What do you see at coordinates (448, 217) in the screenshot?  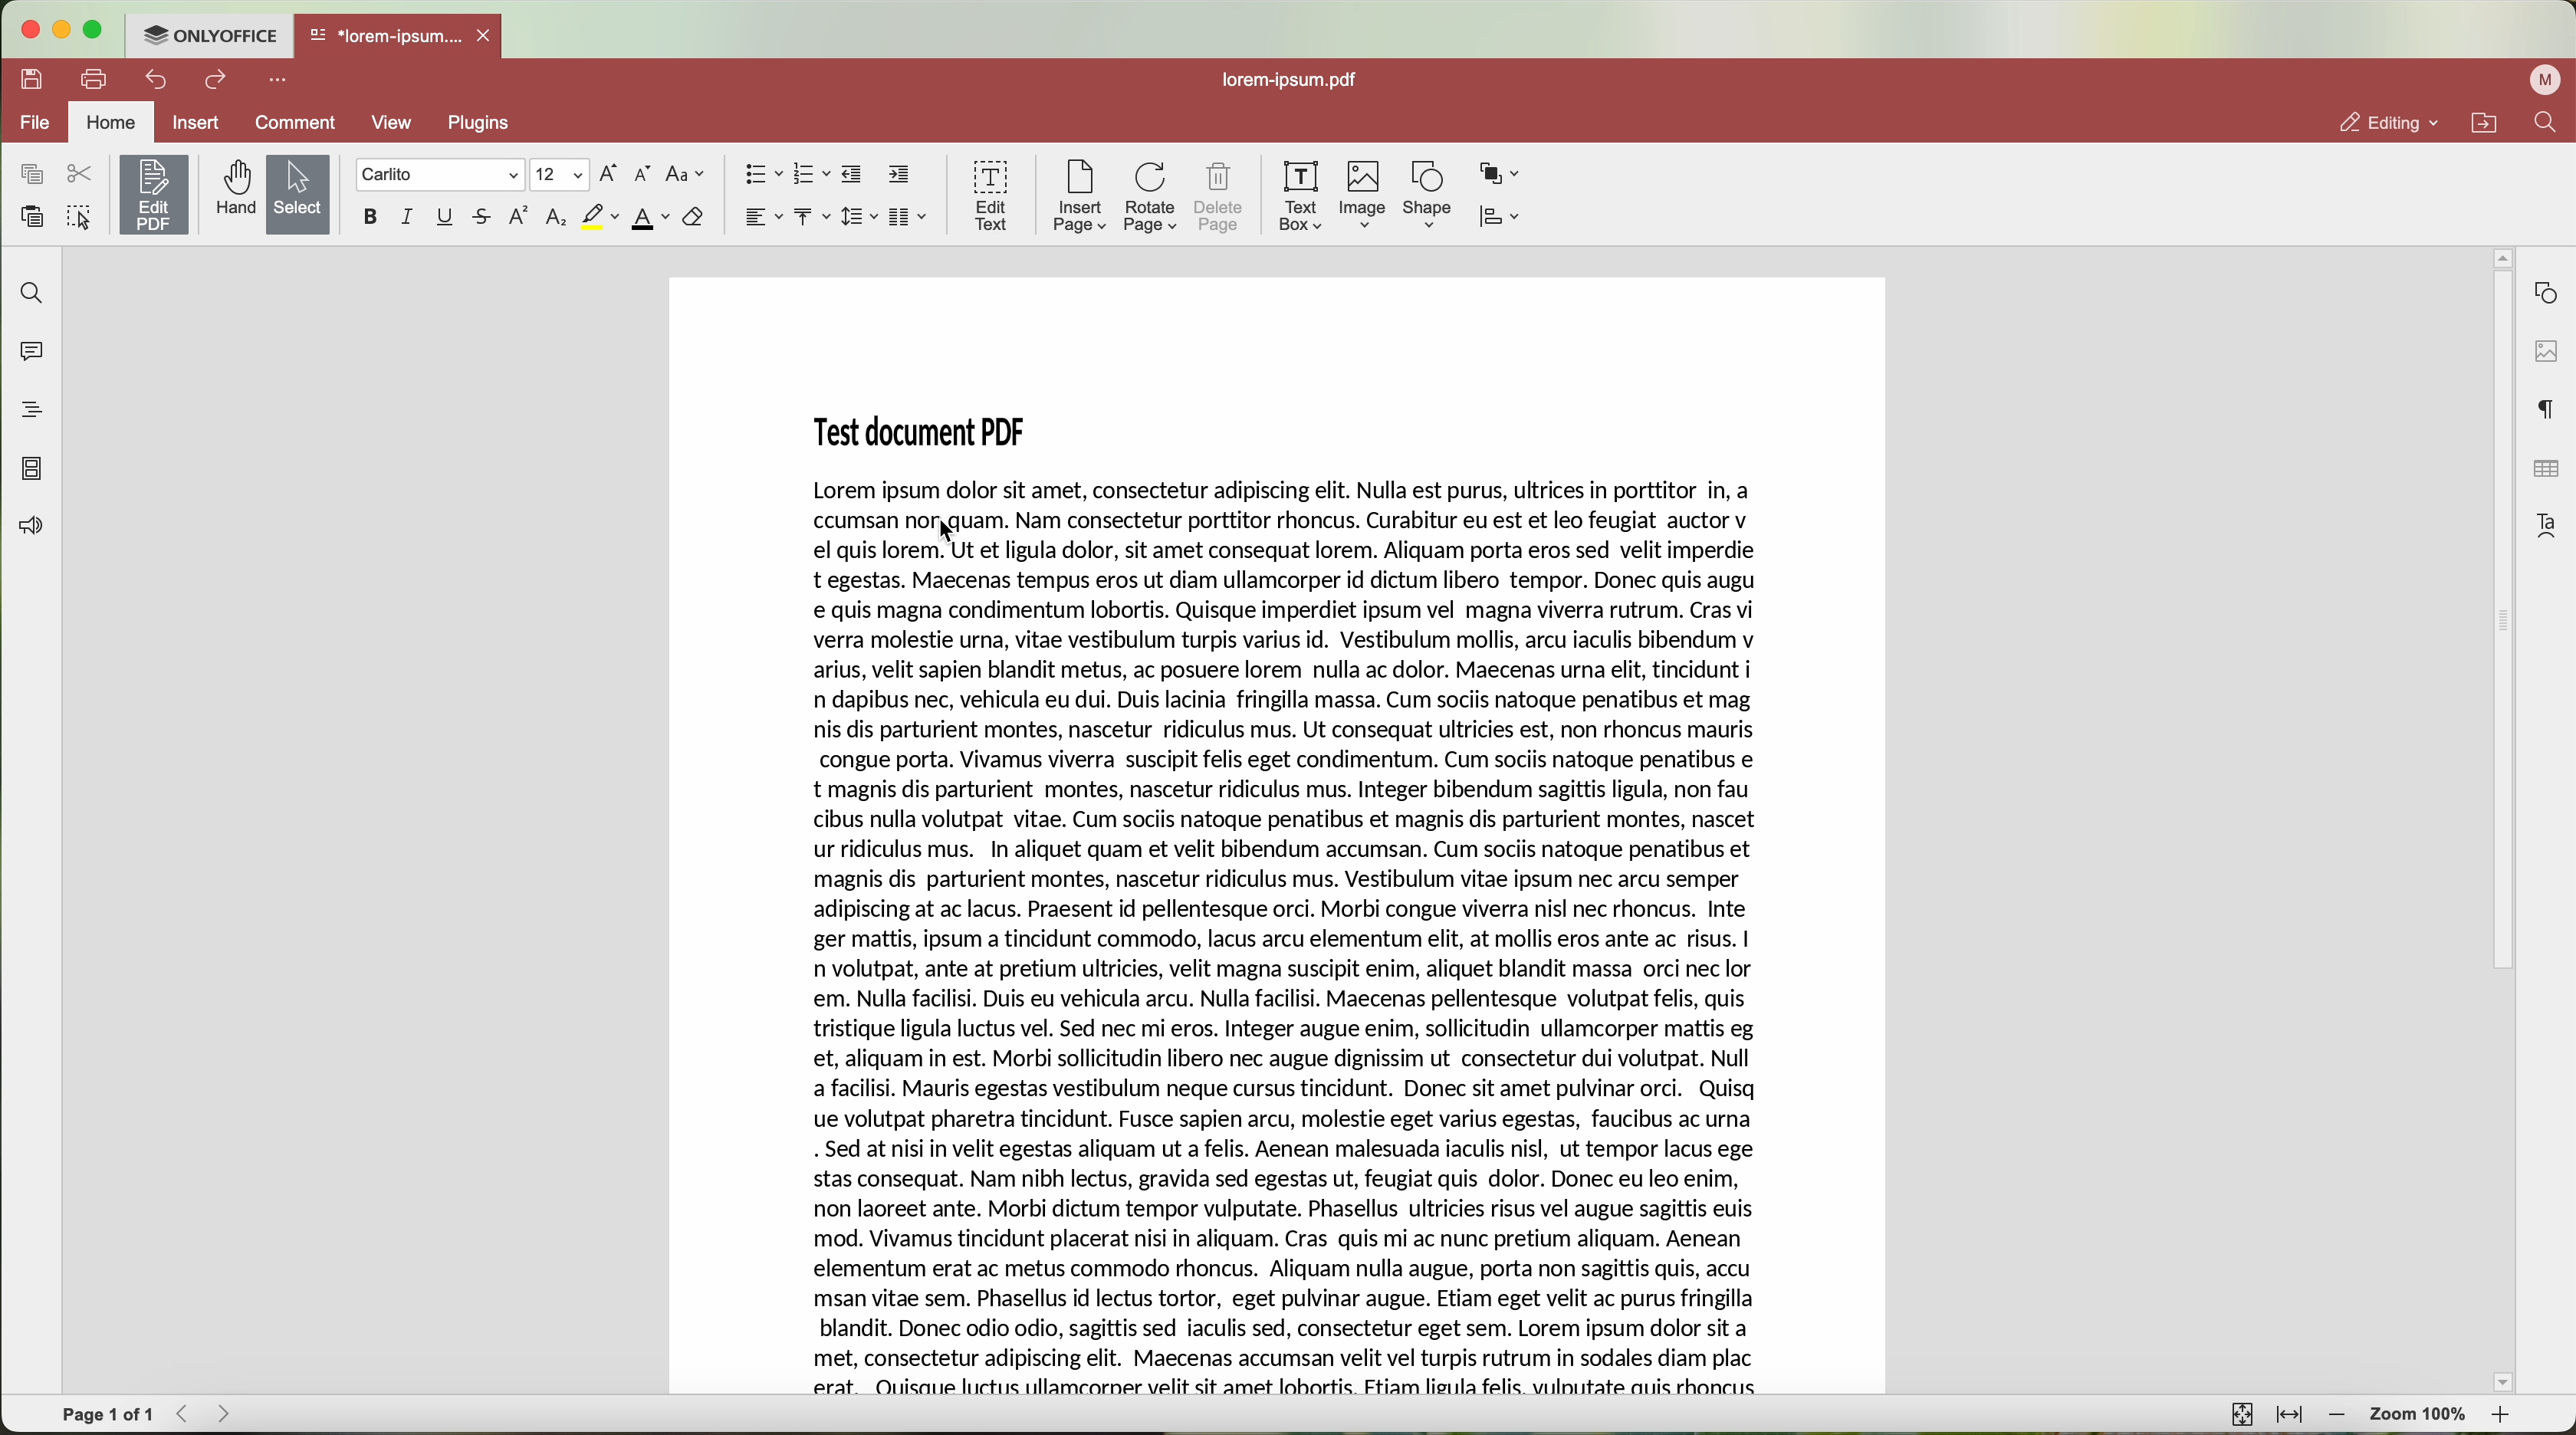 I see `underline` at bounding box center [448, 217].